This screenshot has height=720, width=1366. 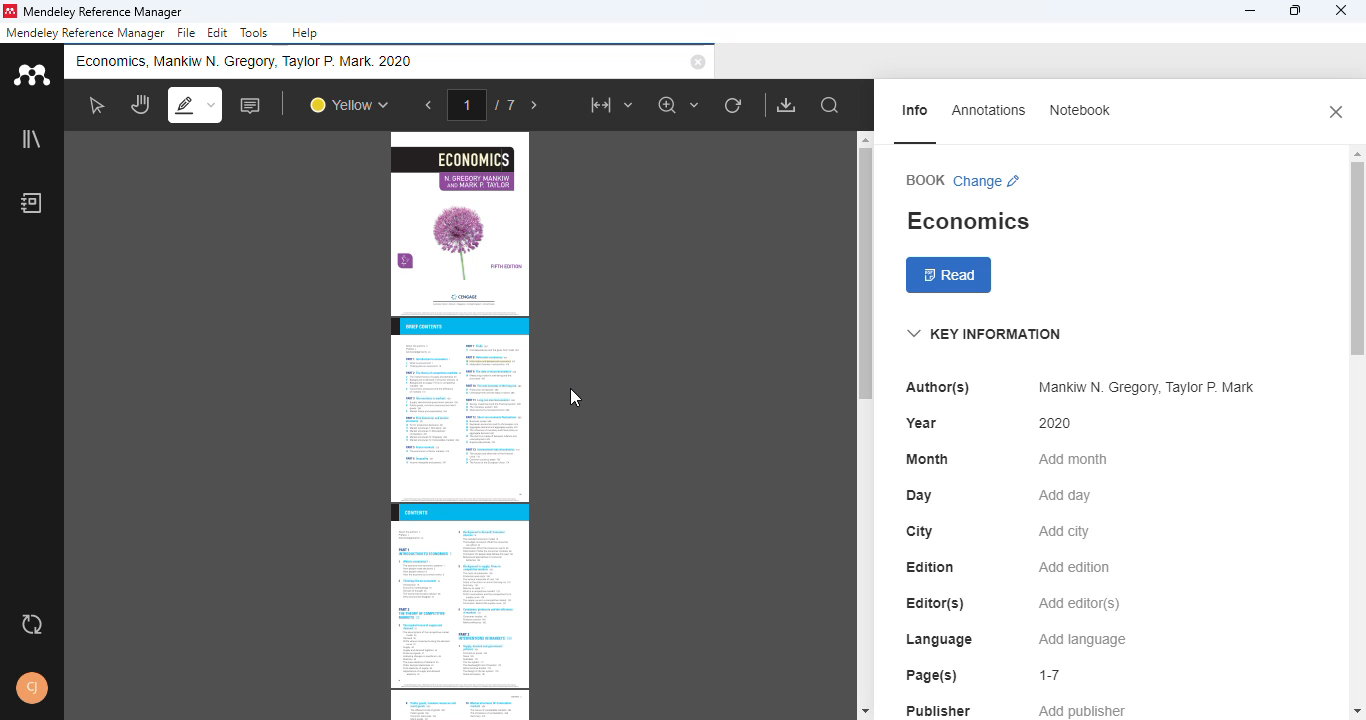 I want to click on add publisher, so click(x=1083, y=709).